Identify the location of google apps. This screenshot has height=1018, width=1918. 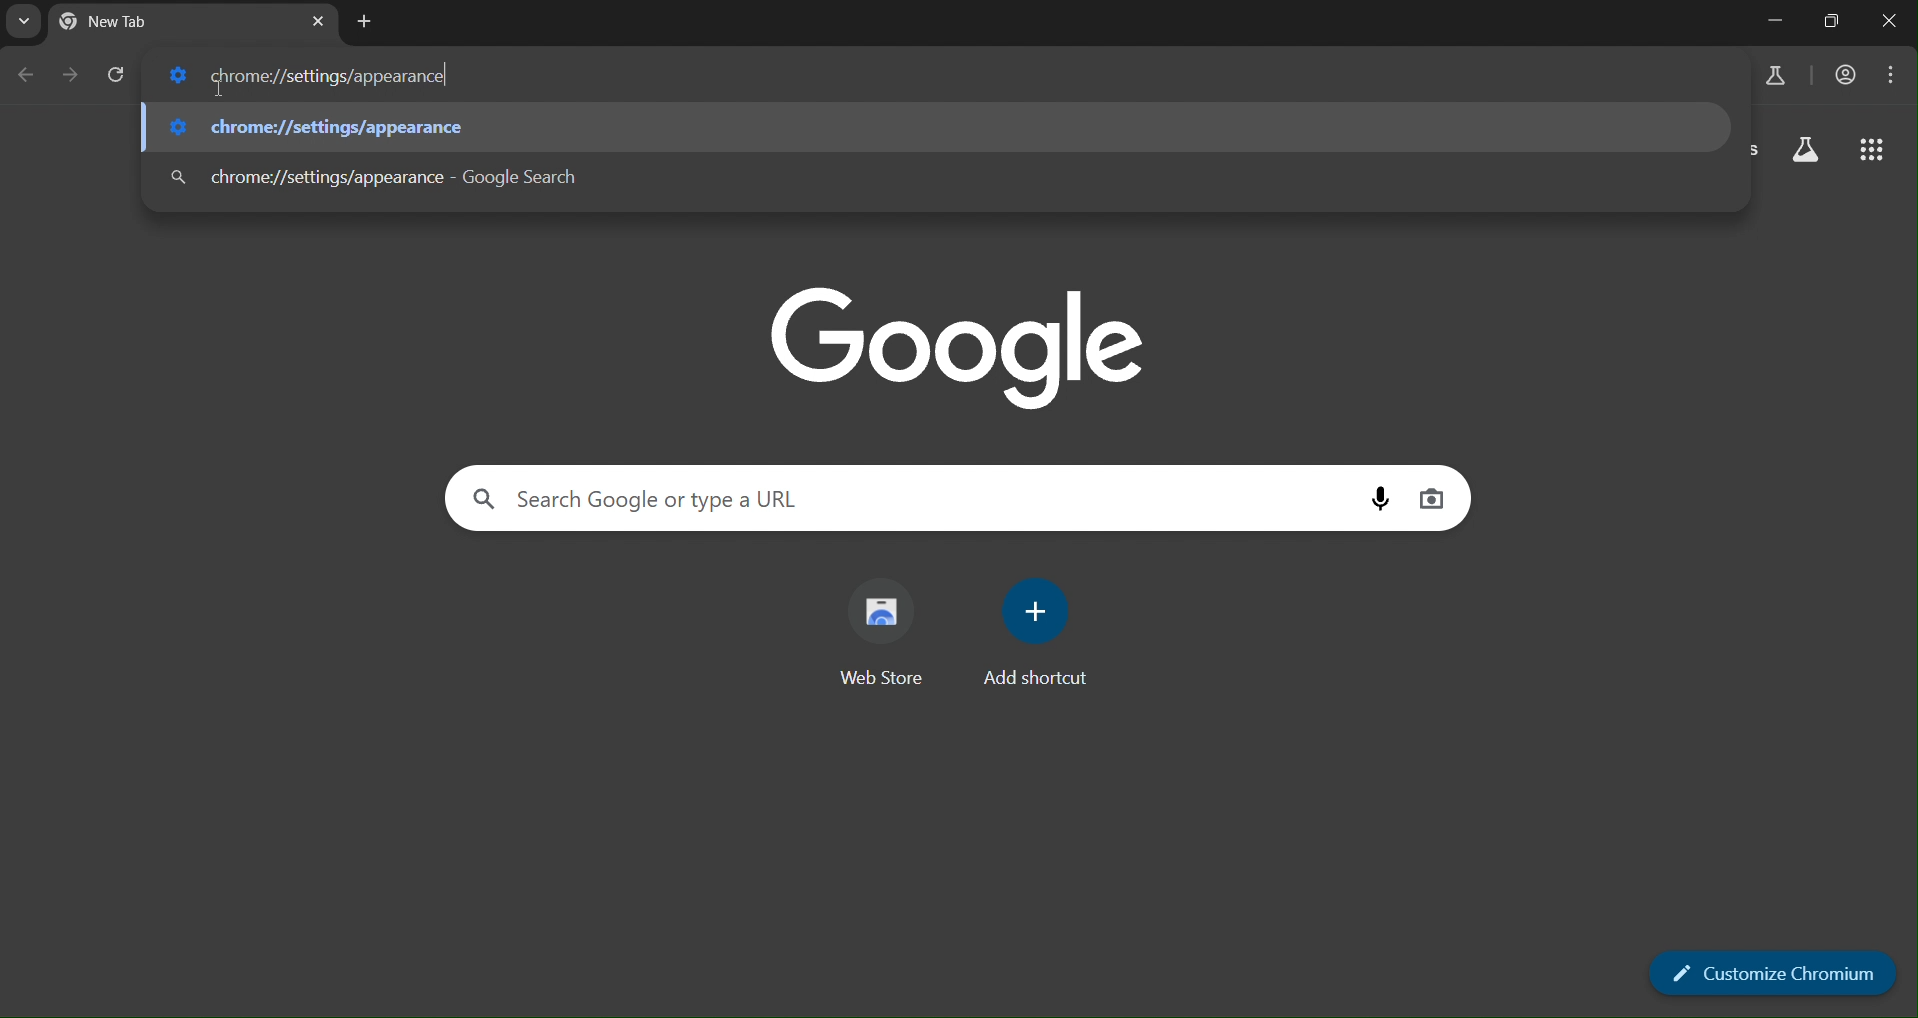
(1874, 151).